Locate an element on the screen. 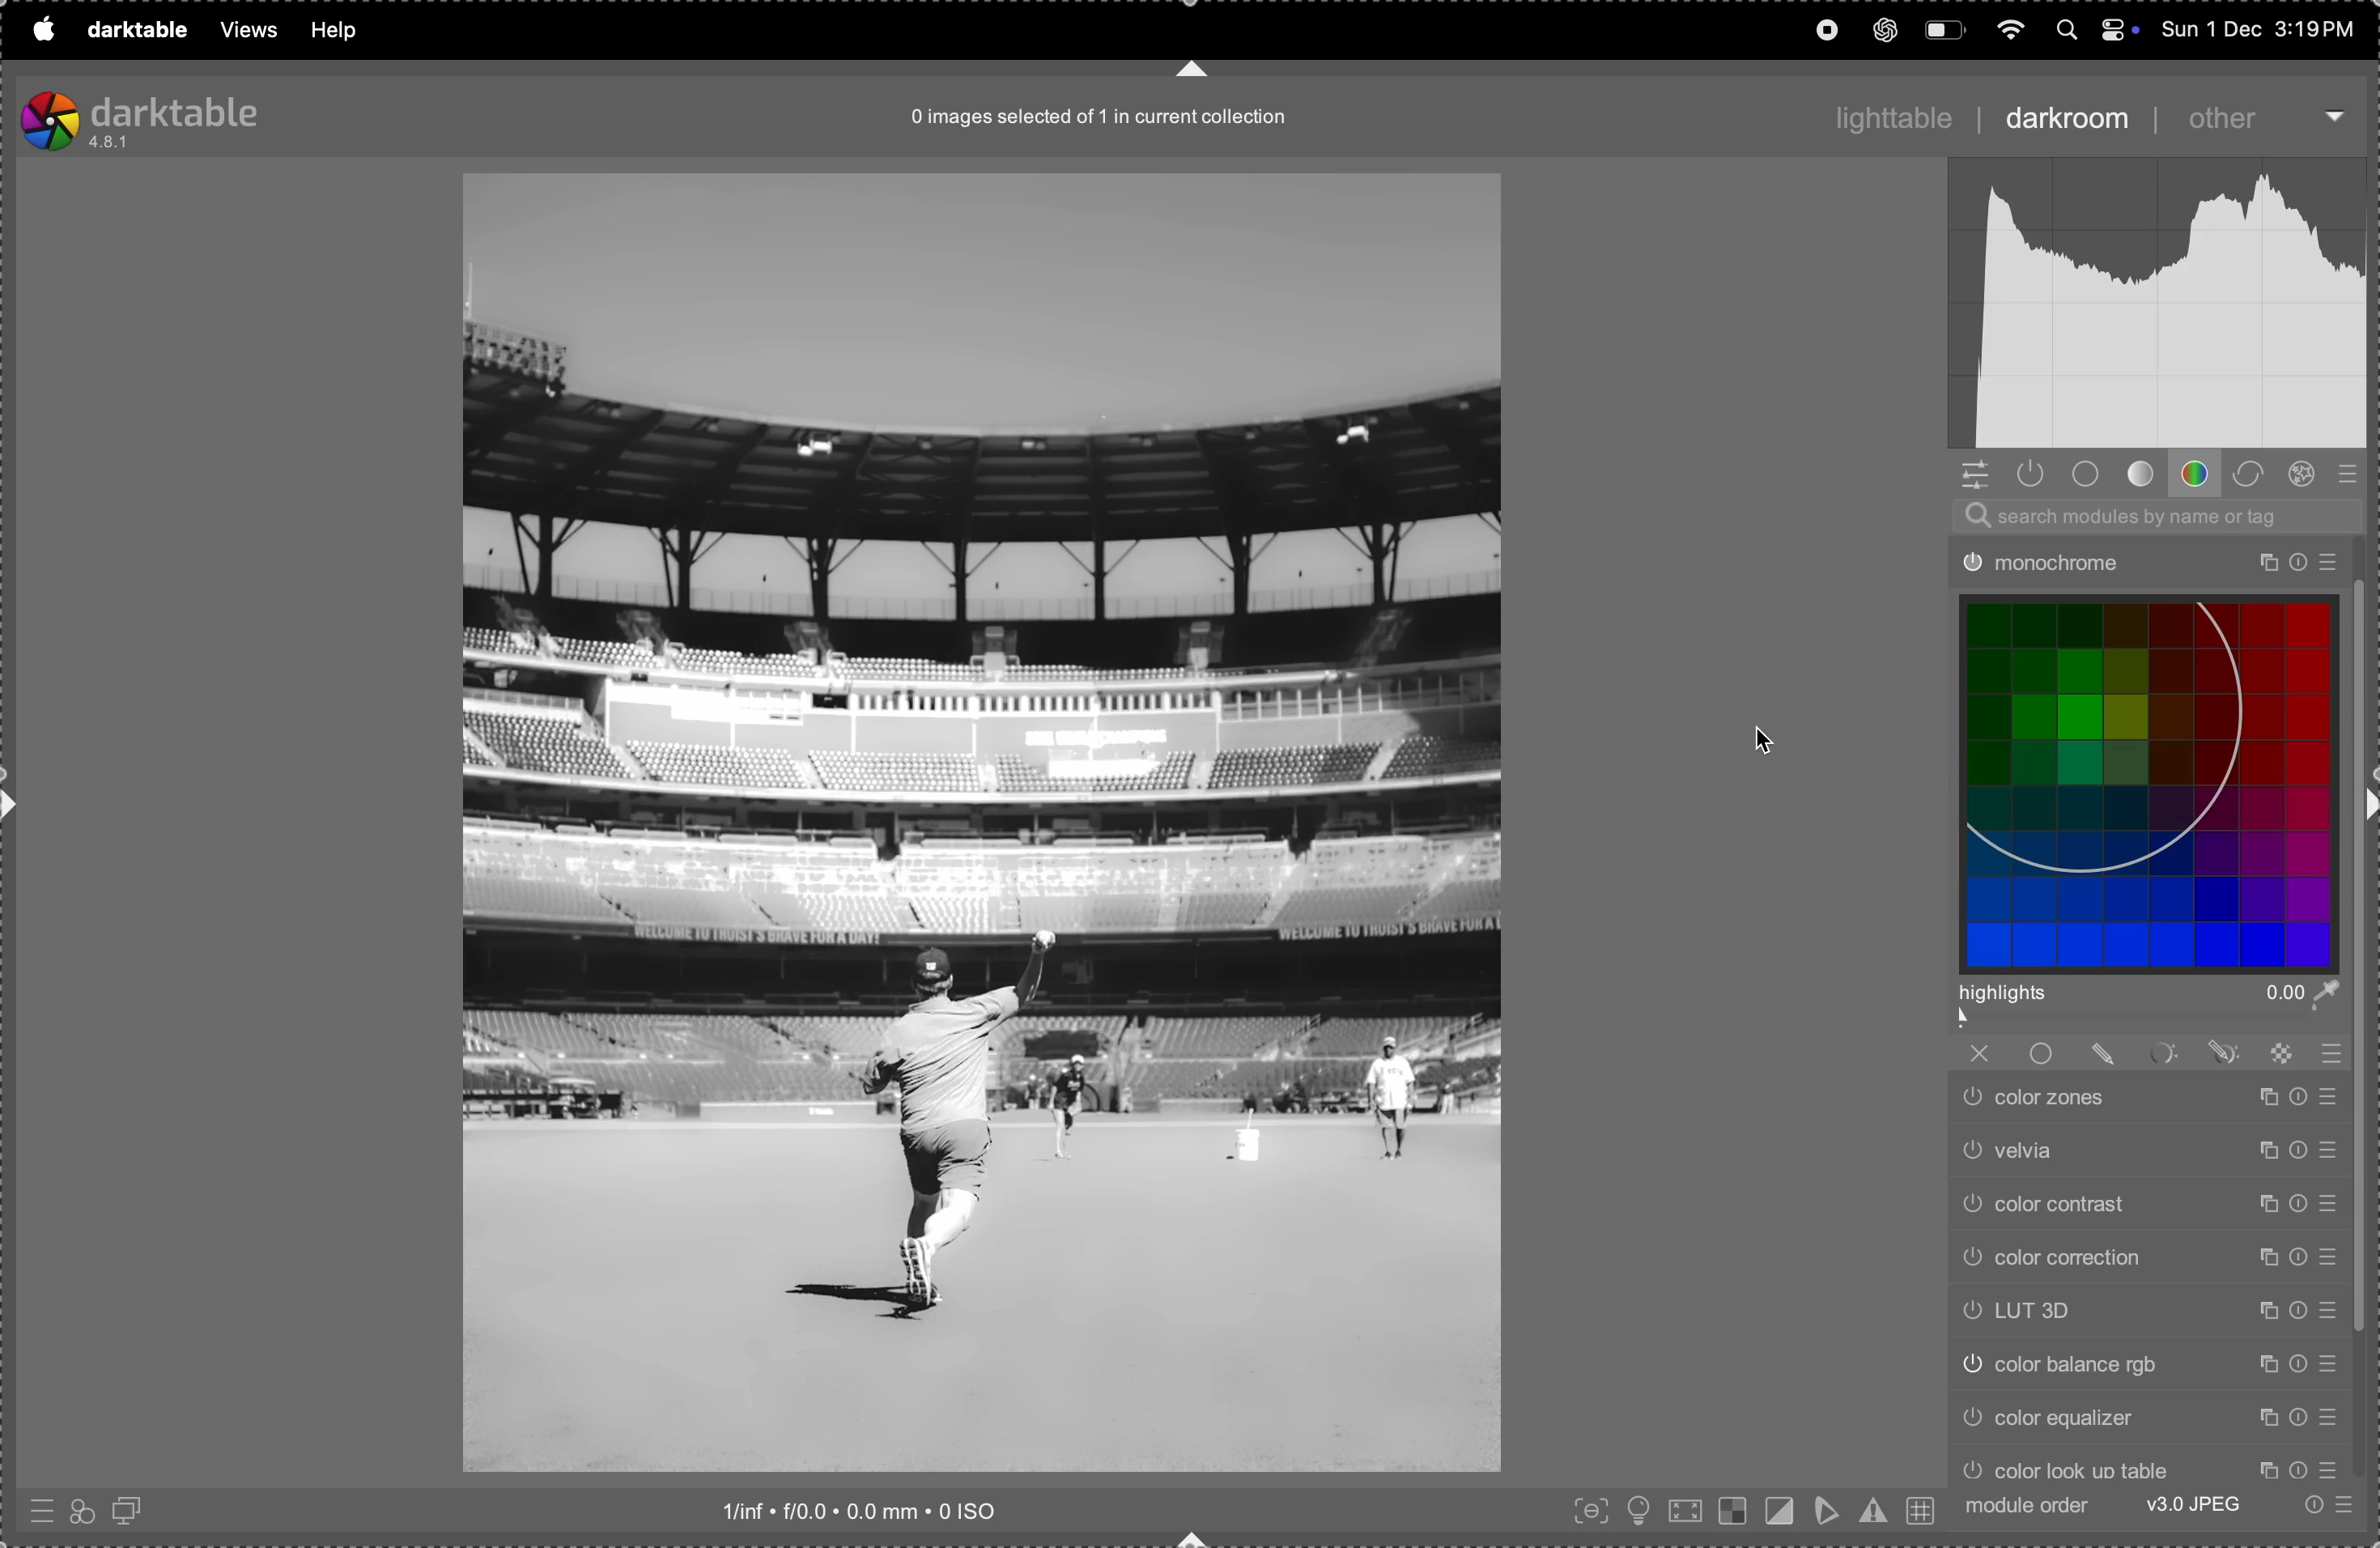 Image resolution: width=2380 pixels, height=1548 pixels. full screen is located at coordinates (1687, 1510).